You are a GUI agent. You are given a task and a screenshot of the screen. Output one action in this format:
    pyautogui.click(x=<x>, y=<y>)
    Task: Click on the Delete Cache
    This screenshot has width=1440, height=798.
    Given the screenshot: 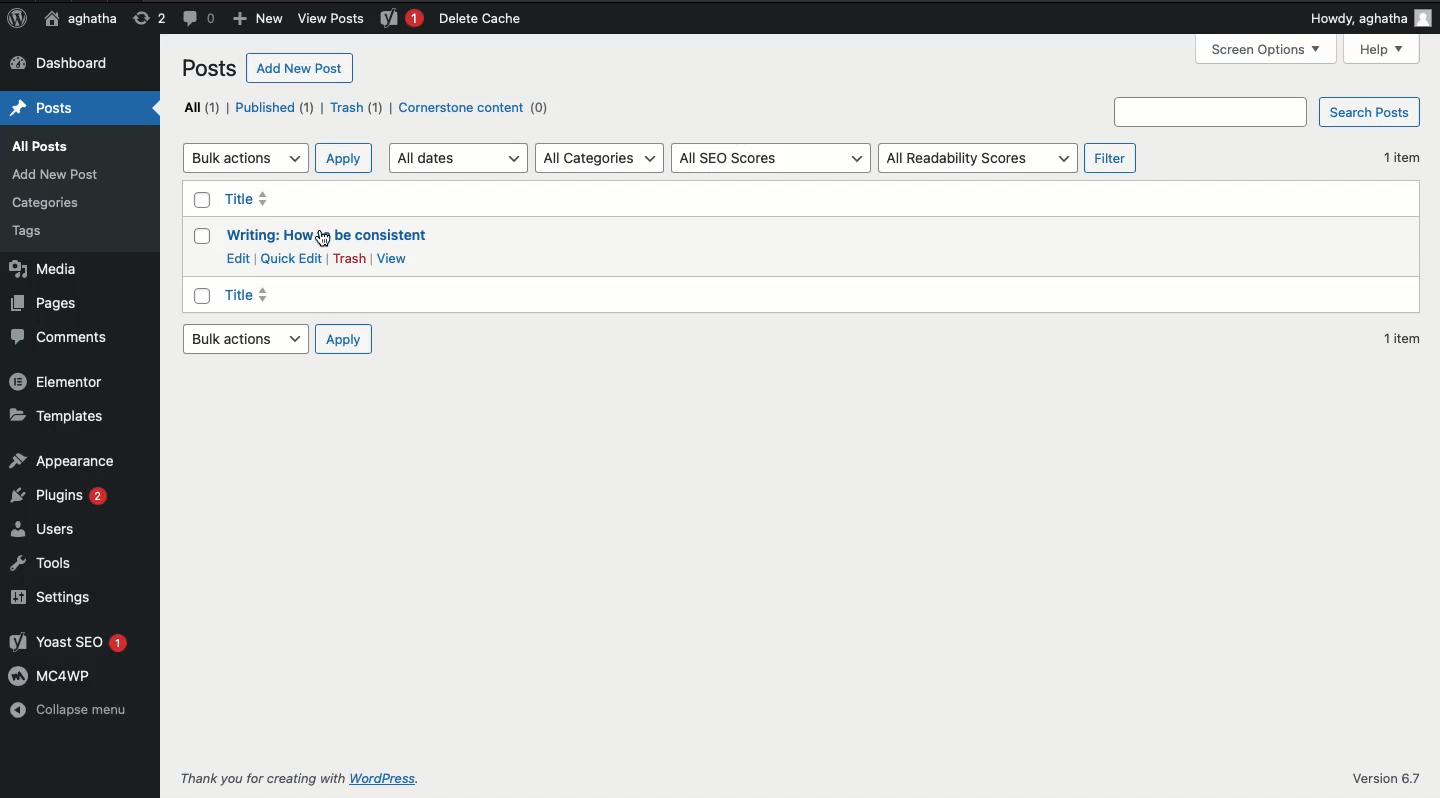 What is the action you would take?
    pyautogui.click(x=482, y=18)
    